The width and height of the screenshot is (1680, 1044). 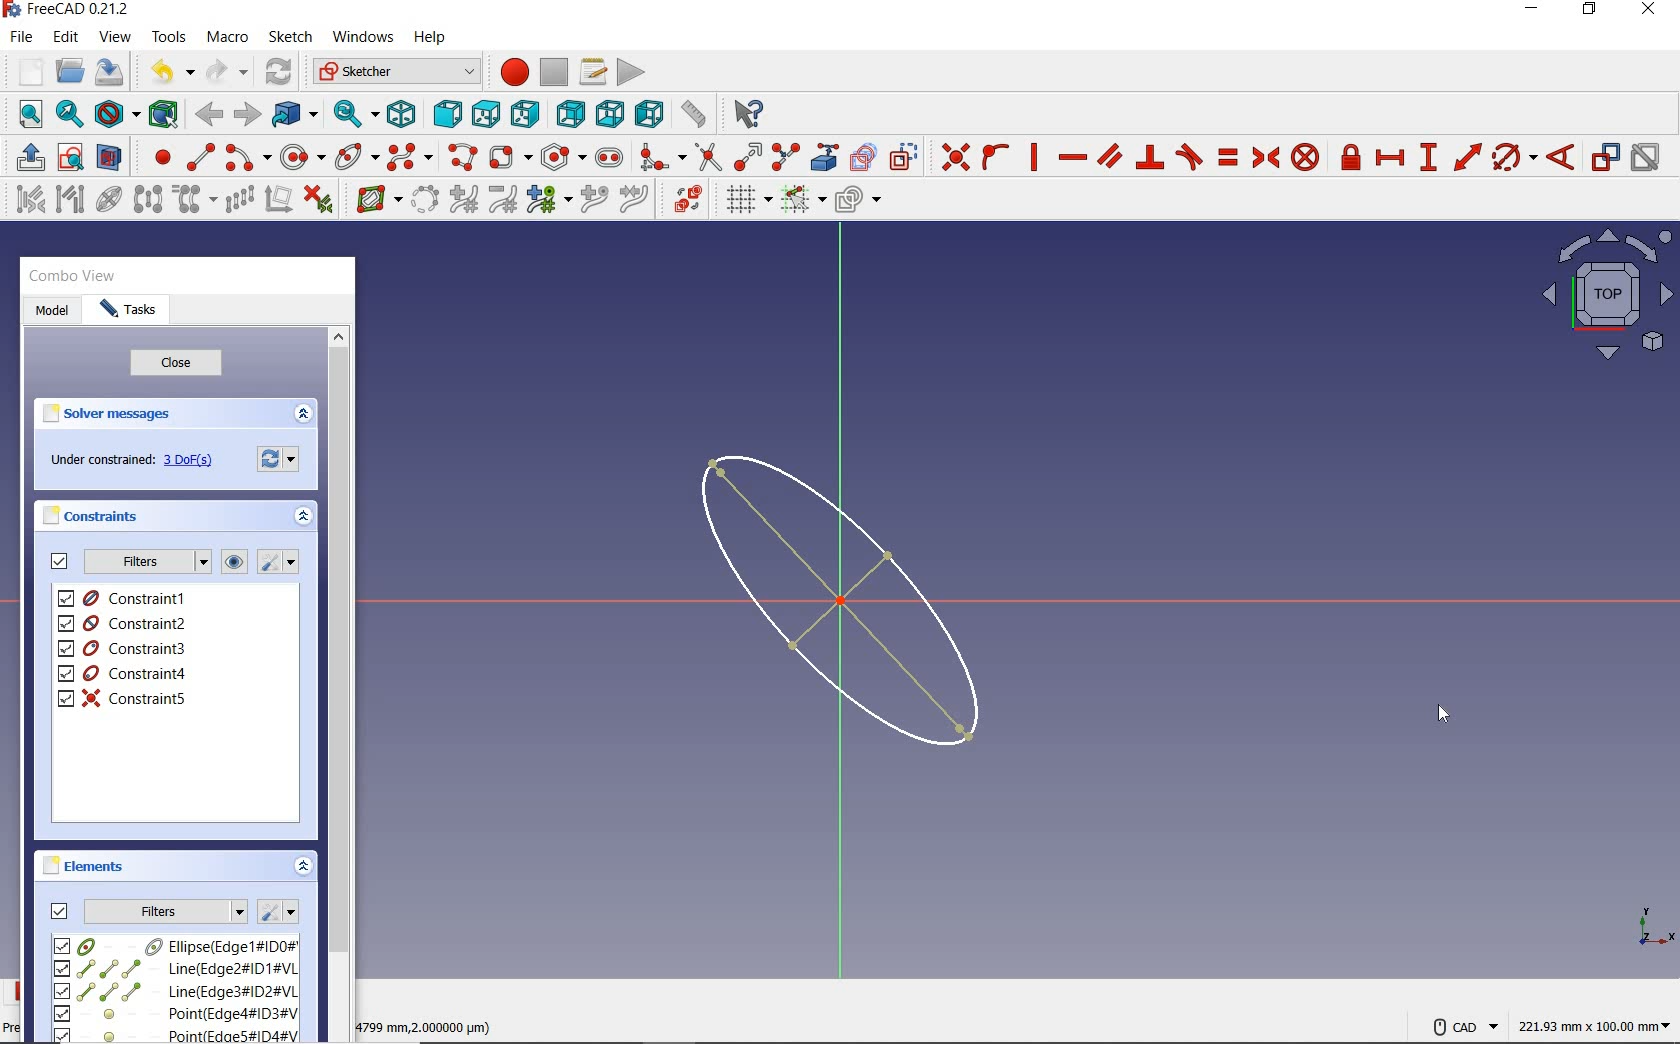 What do you see at coordinates (996, 157) in the screenshot?
I see `constrain point onto object` at bounding box center [996, 157].